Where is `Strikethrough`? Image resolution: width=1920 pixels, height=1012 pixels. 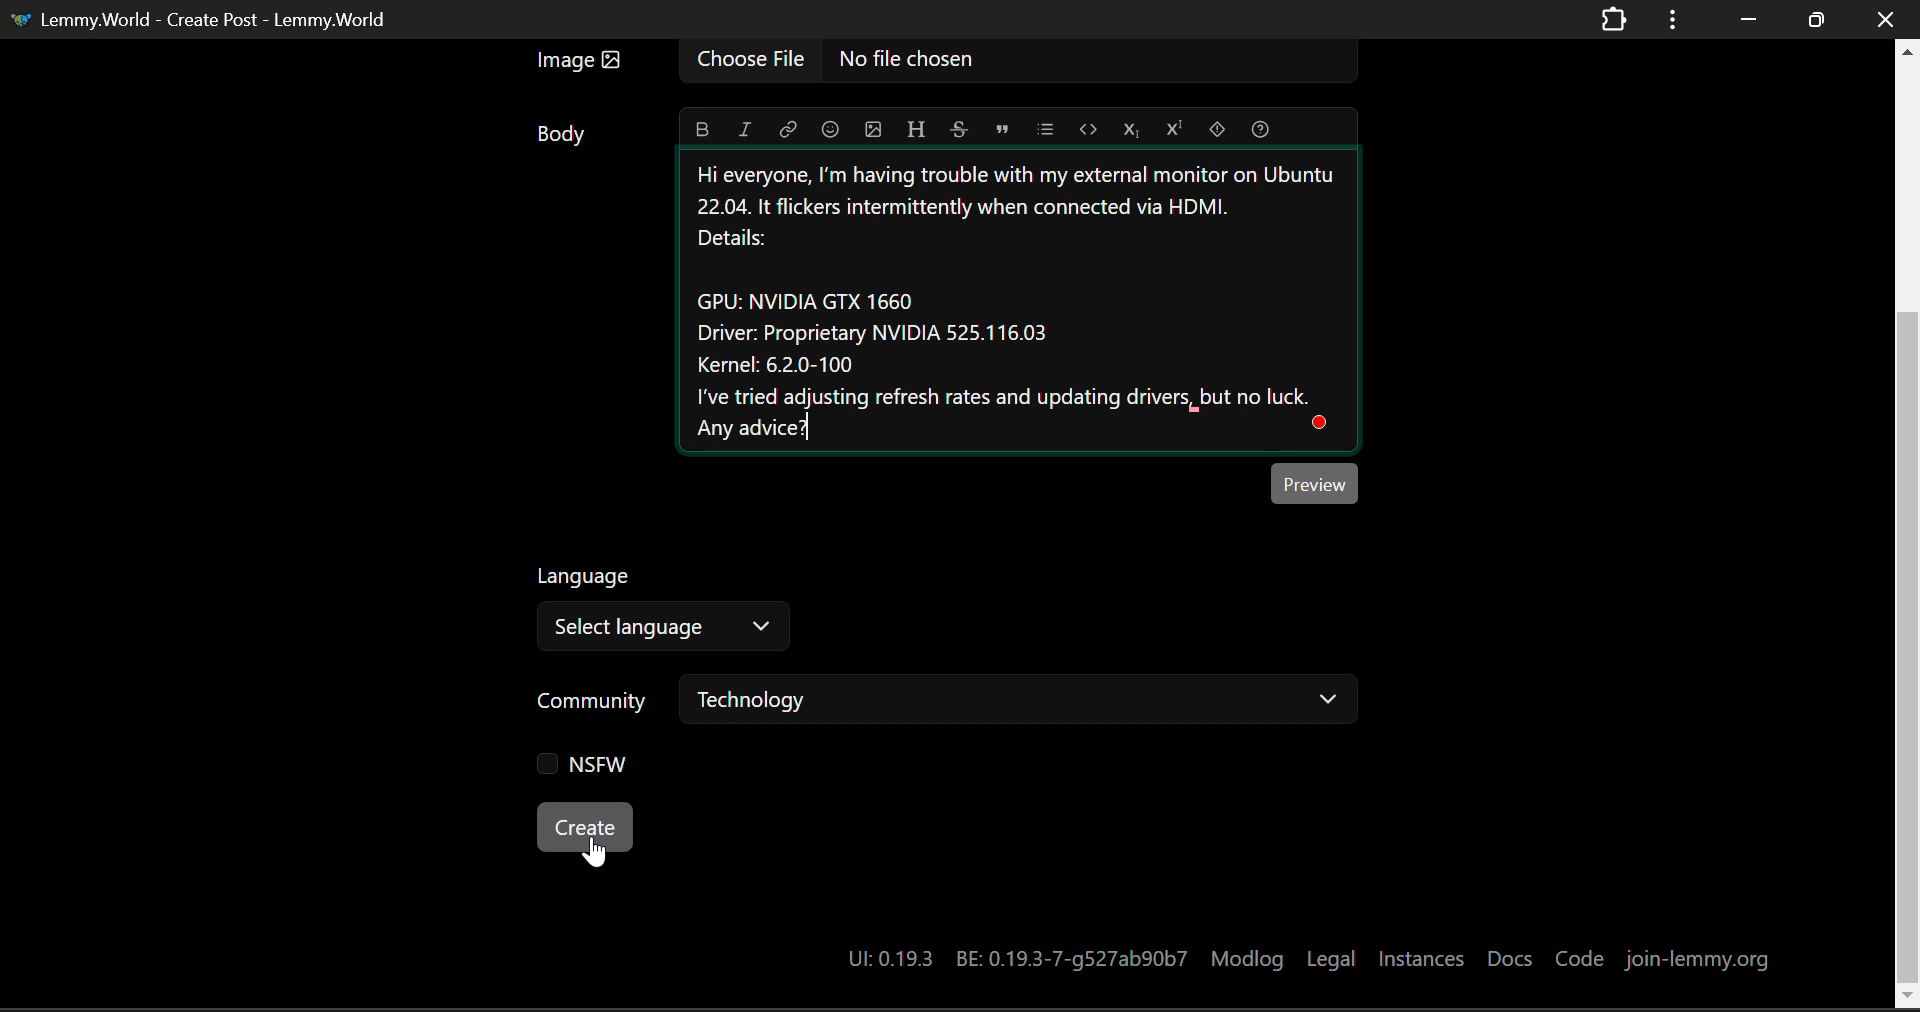 Strikethrough is located at coordinates (958, 126).